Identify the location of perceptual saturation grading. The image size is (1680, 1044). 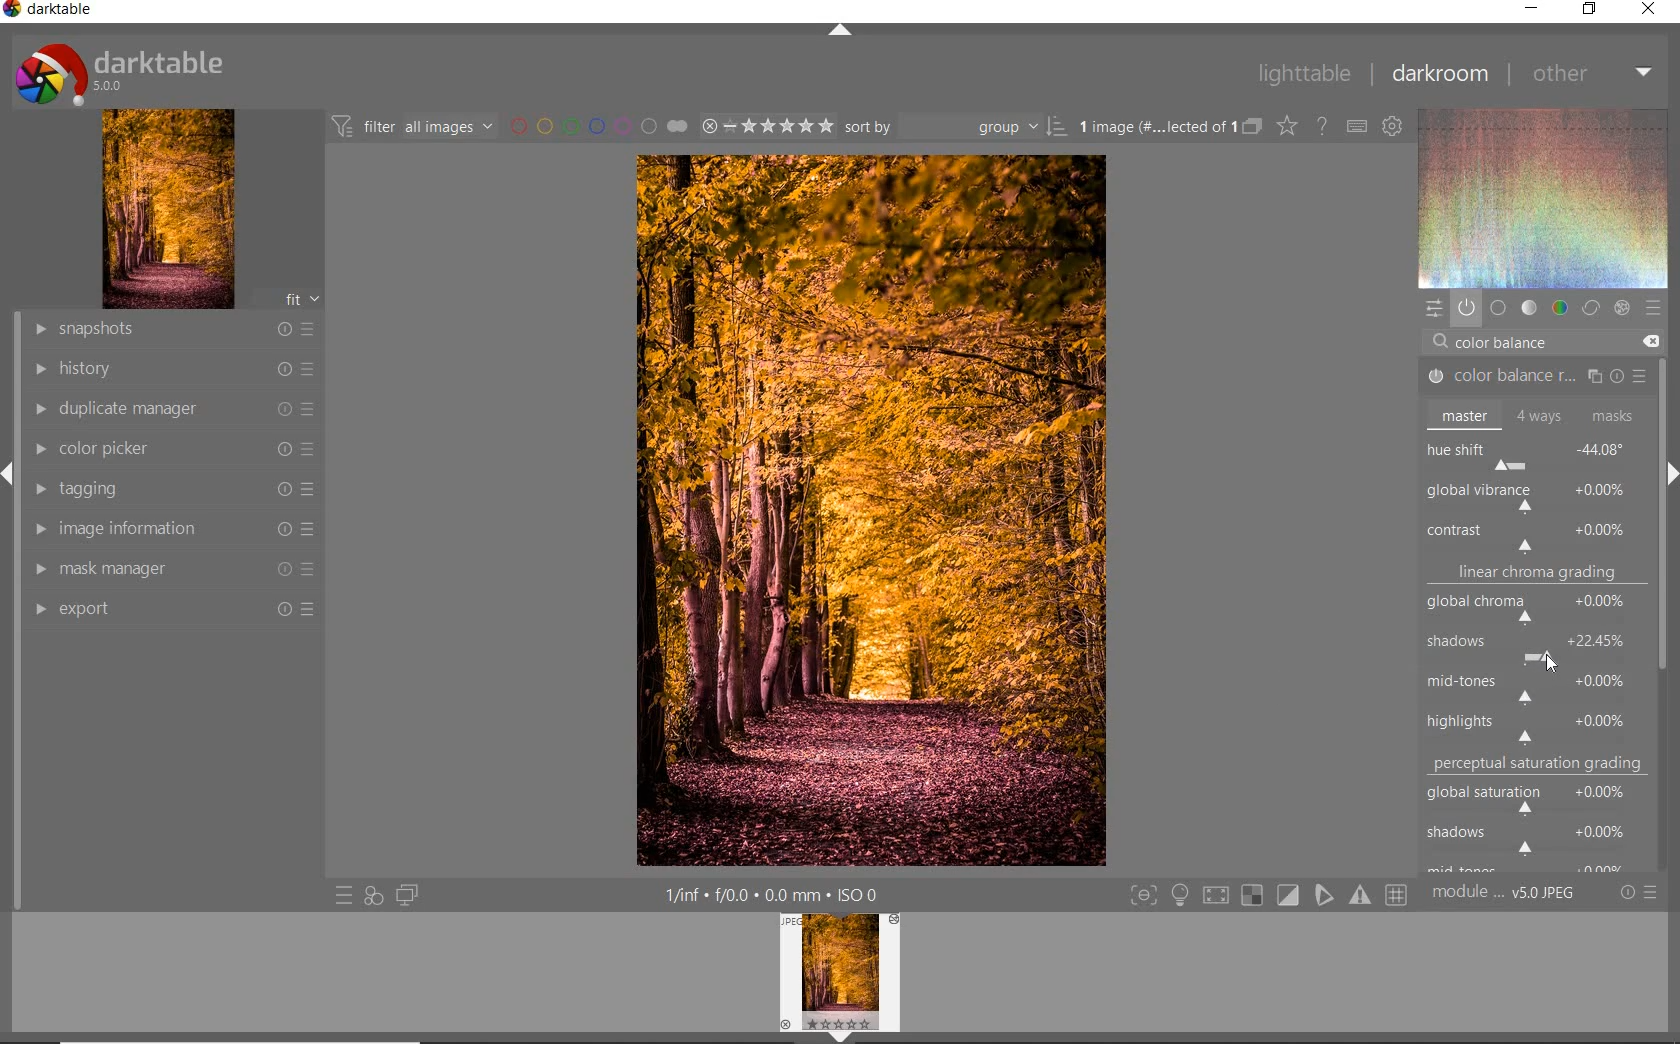
(1541, 764).